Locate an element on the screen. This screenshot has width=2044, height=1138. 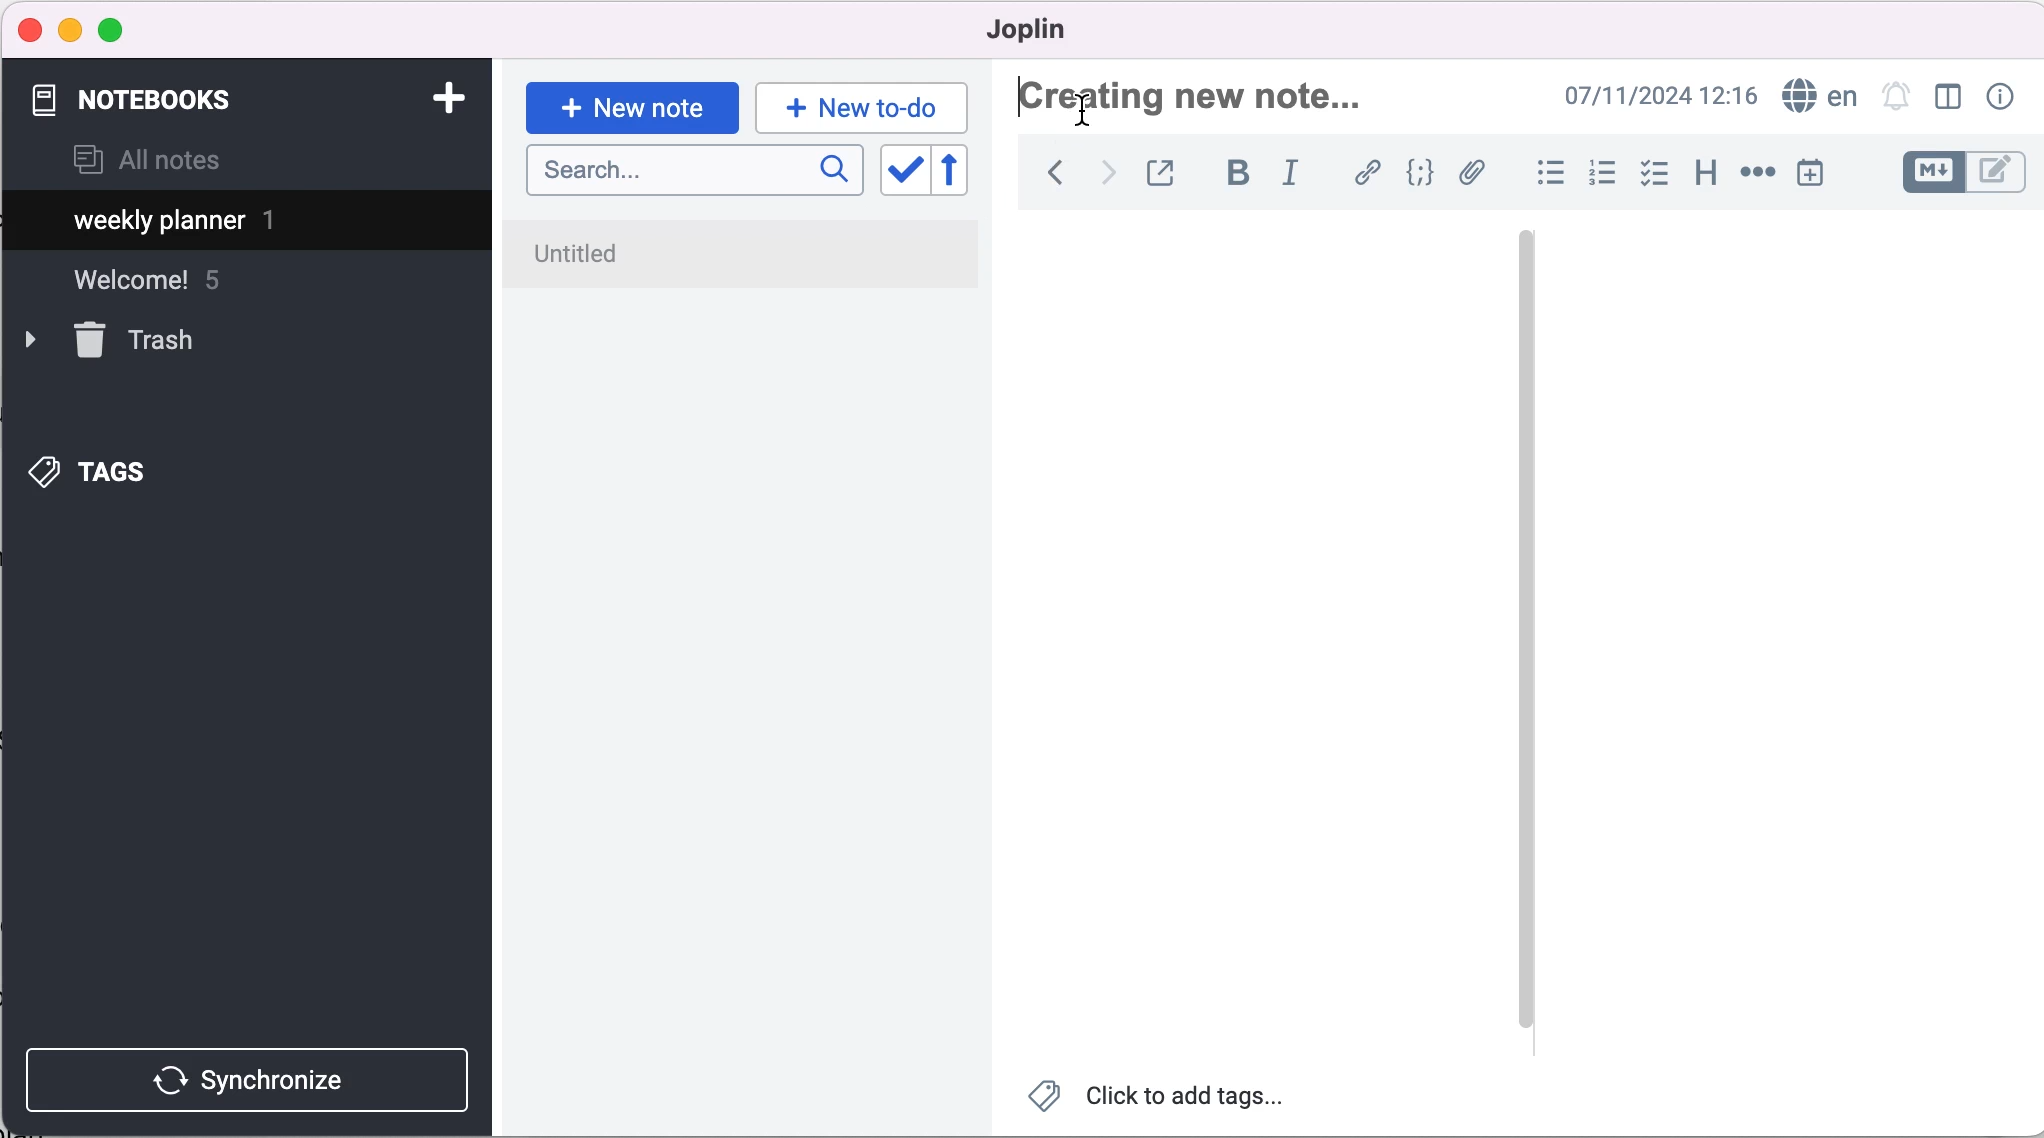
blank canvas is located at coordinates (1262, 636).